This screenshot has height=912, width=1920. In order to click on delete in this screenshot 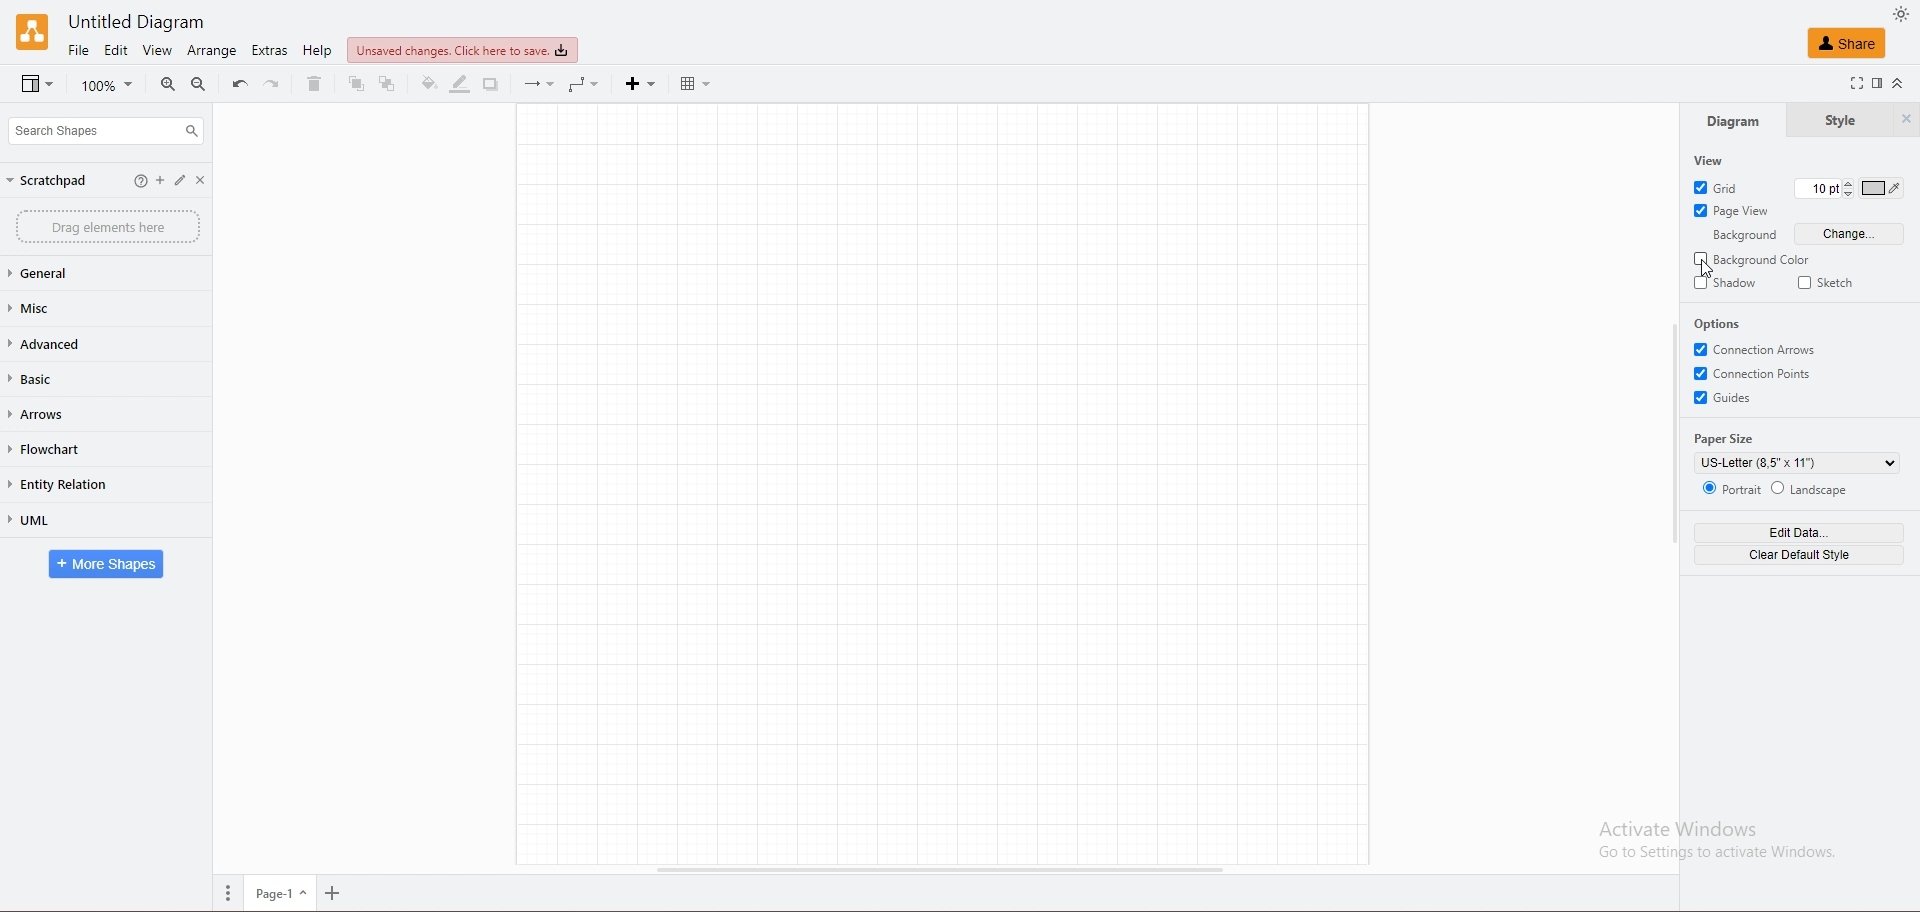, I will do `click(312, 84)`.